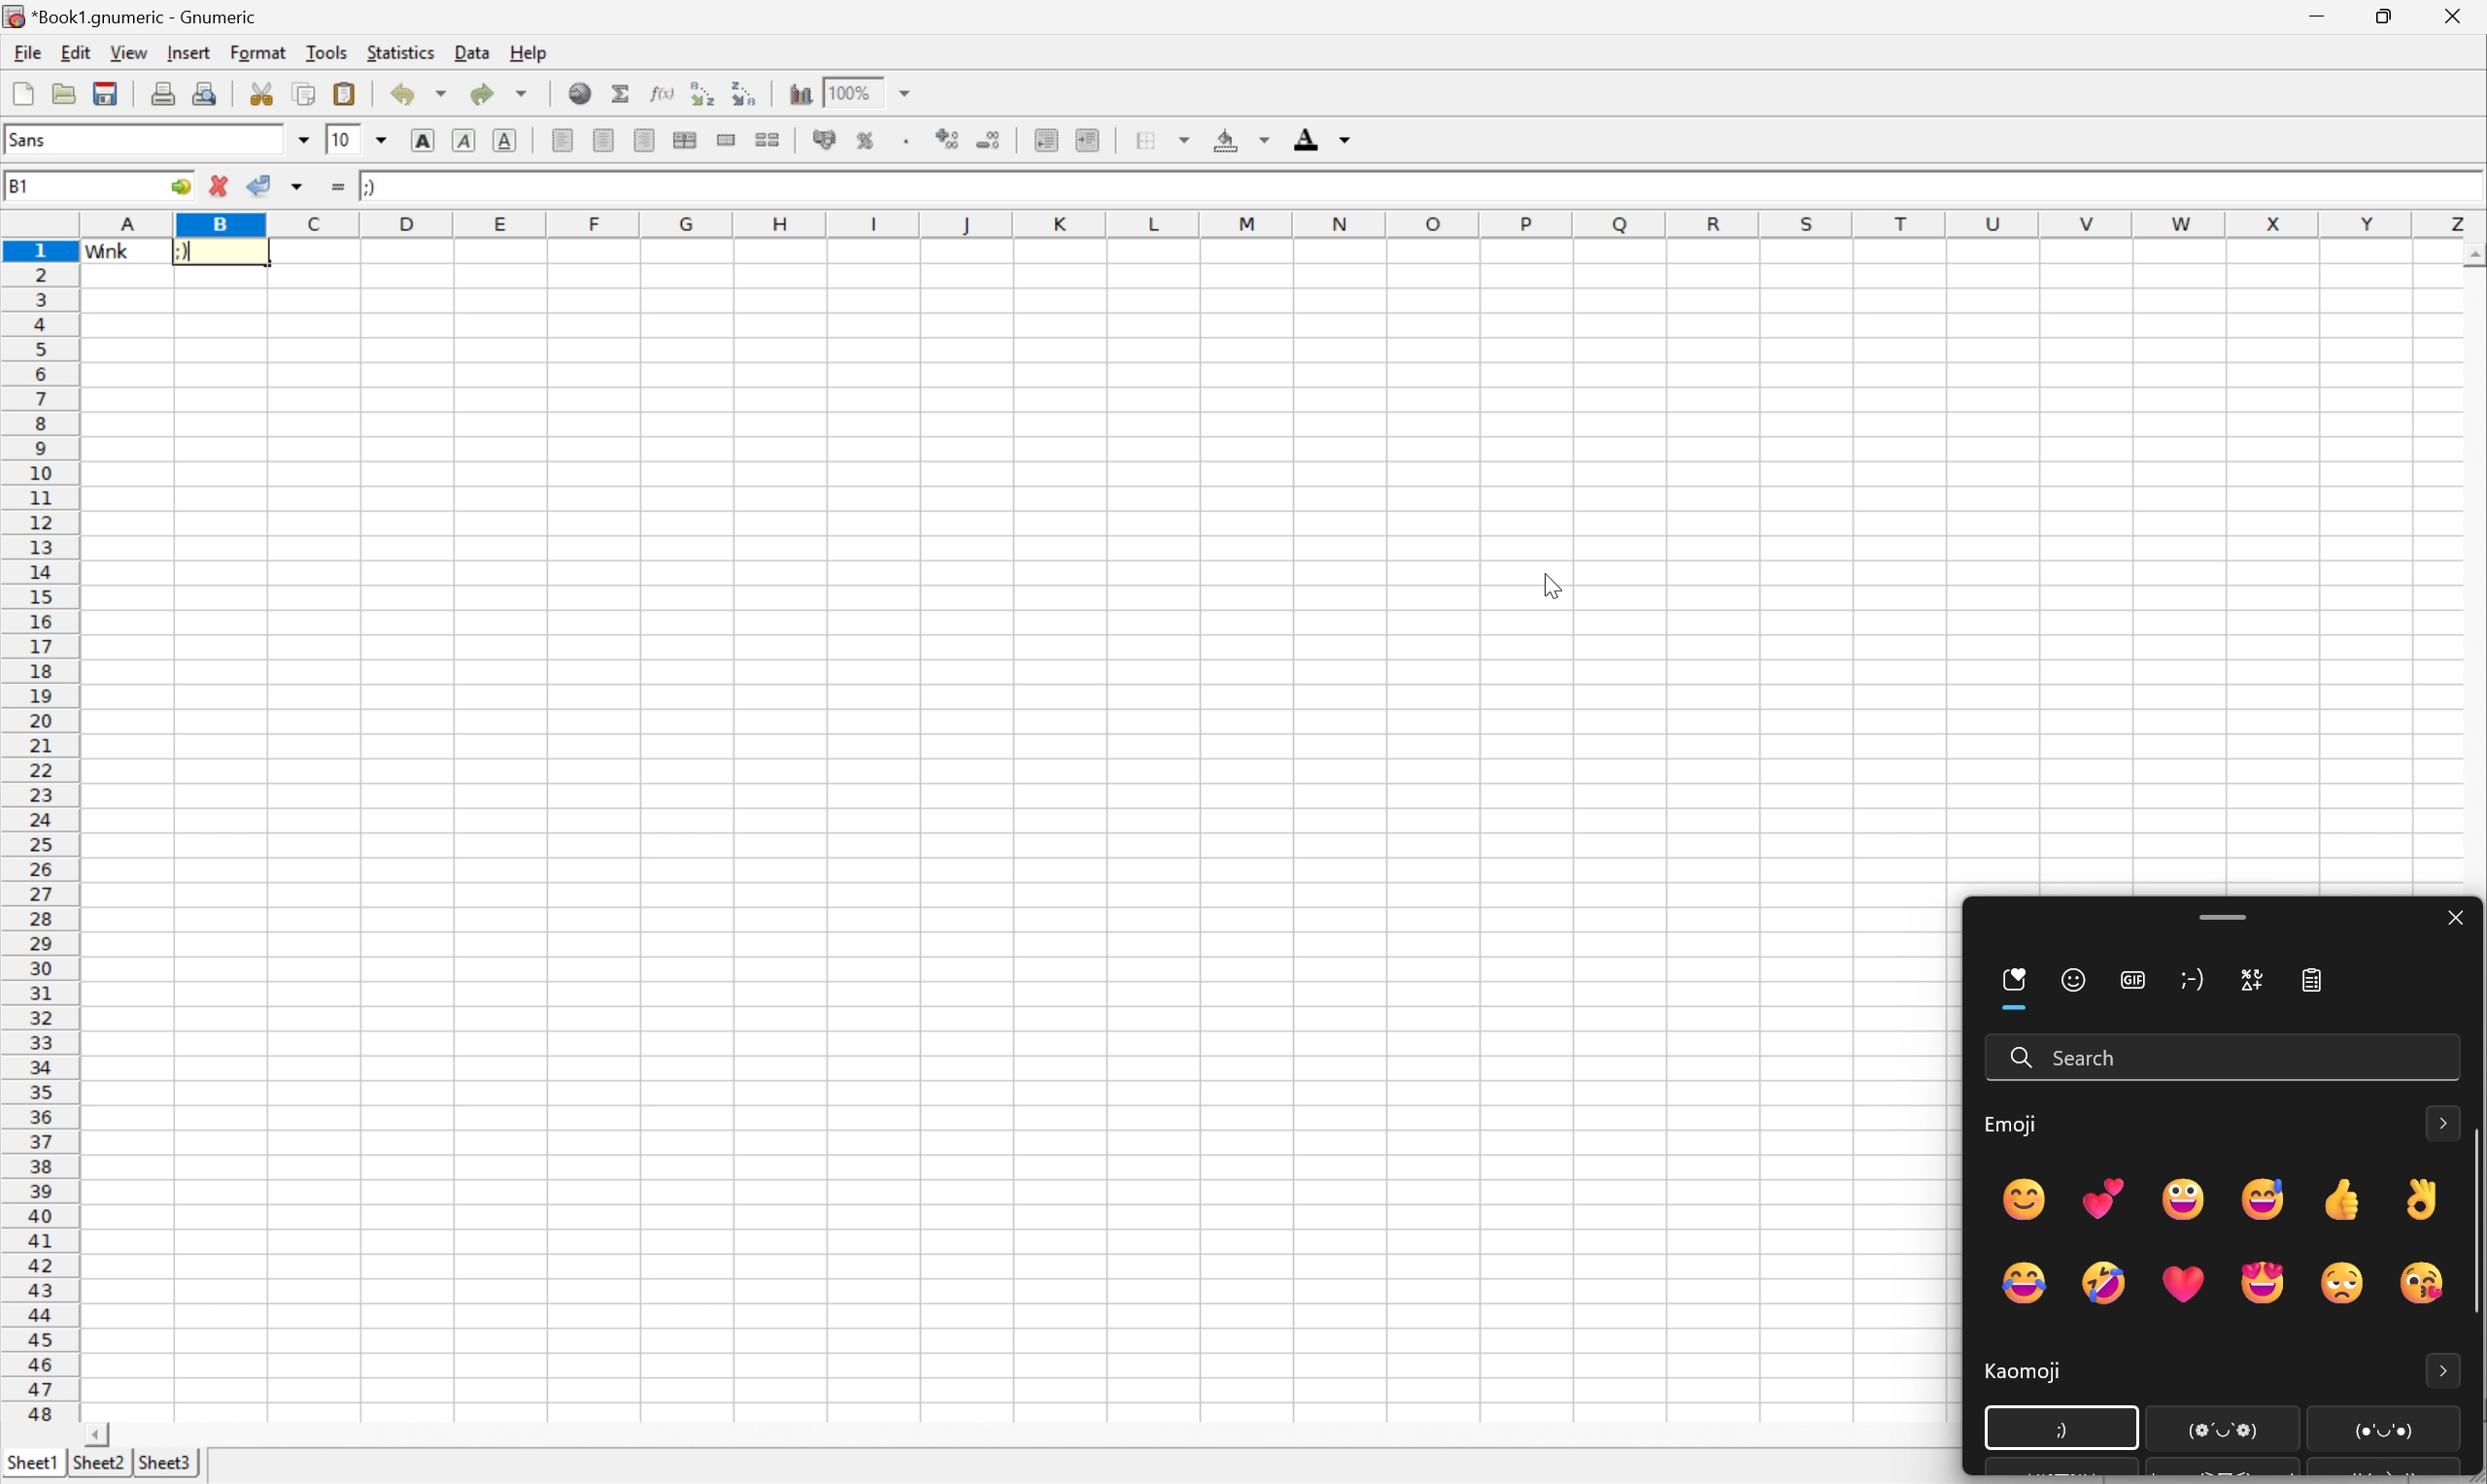 The width and height of the screenshot is (2487, 1484). Describe the element at coordinates (165, 1463) in the screenshot. I see `sheet3` at that location.